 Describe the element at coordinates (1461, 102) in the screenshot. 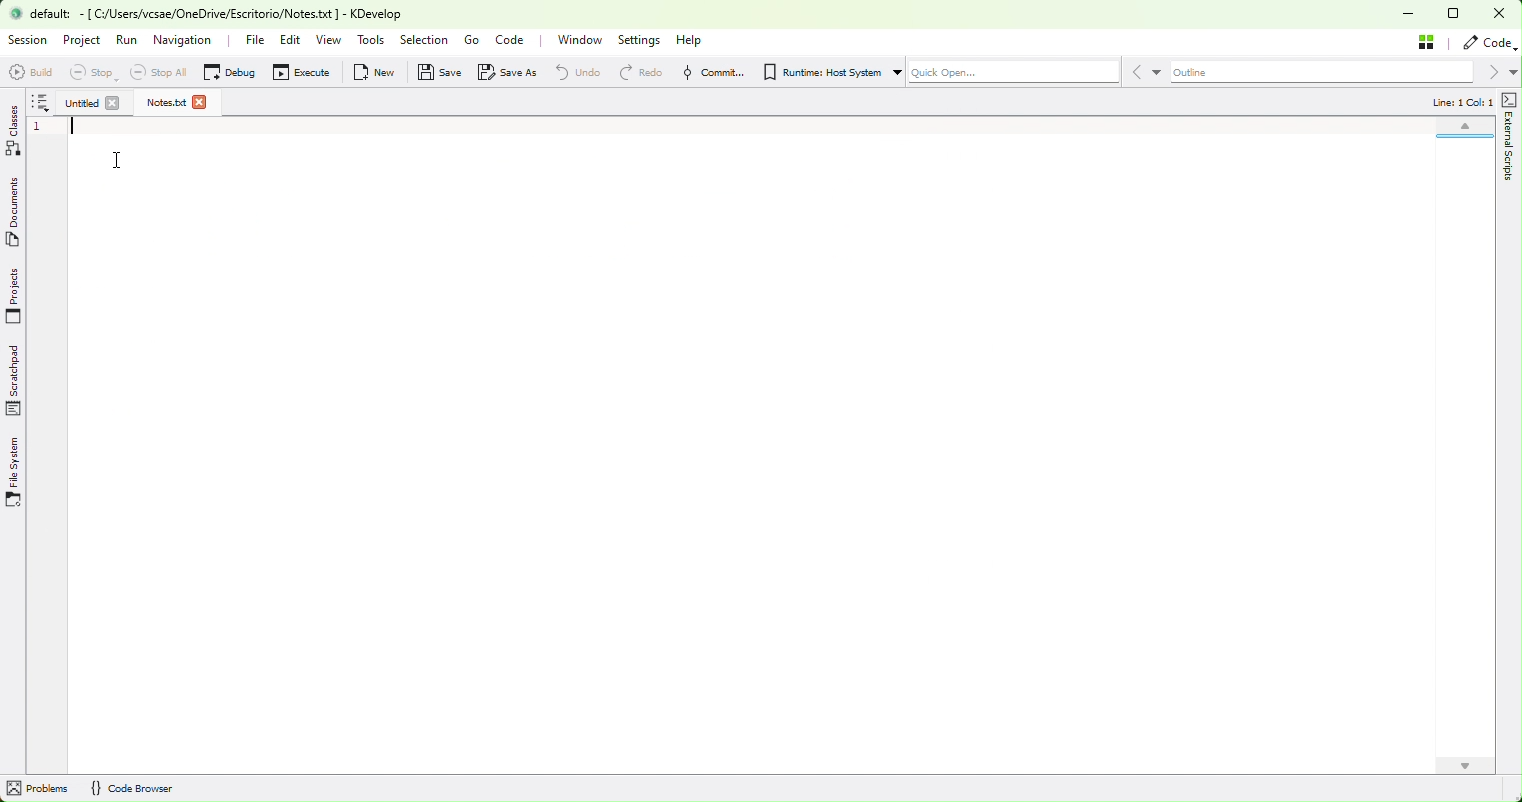

I see `Line: 1 Col: 1` at that location.